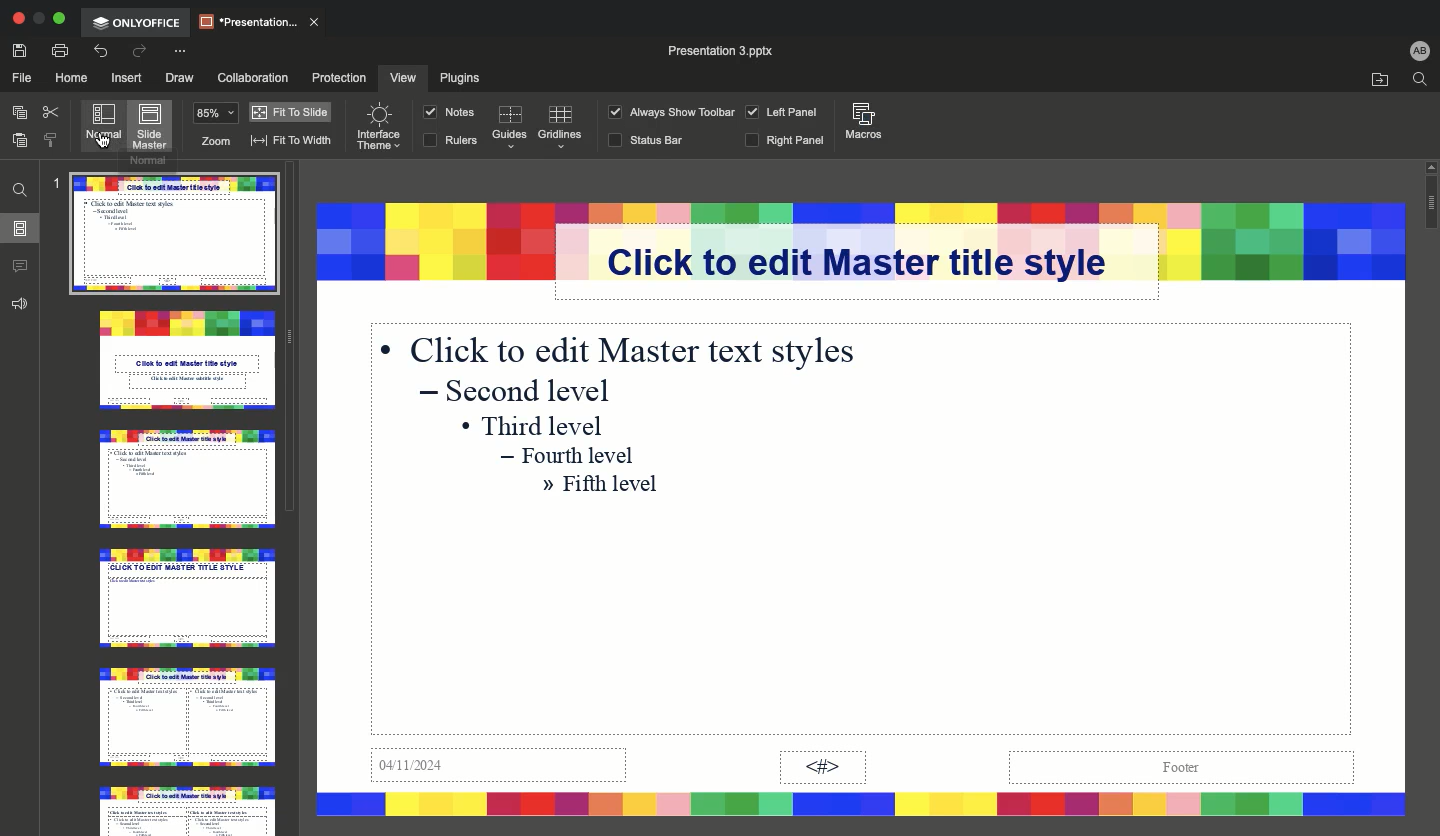 This screenshot has width=1440, height=836. What do you see at coordinates (23, 267) in the screenshot?
I see `Comments` at bounding box center [23, 267].